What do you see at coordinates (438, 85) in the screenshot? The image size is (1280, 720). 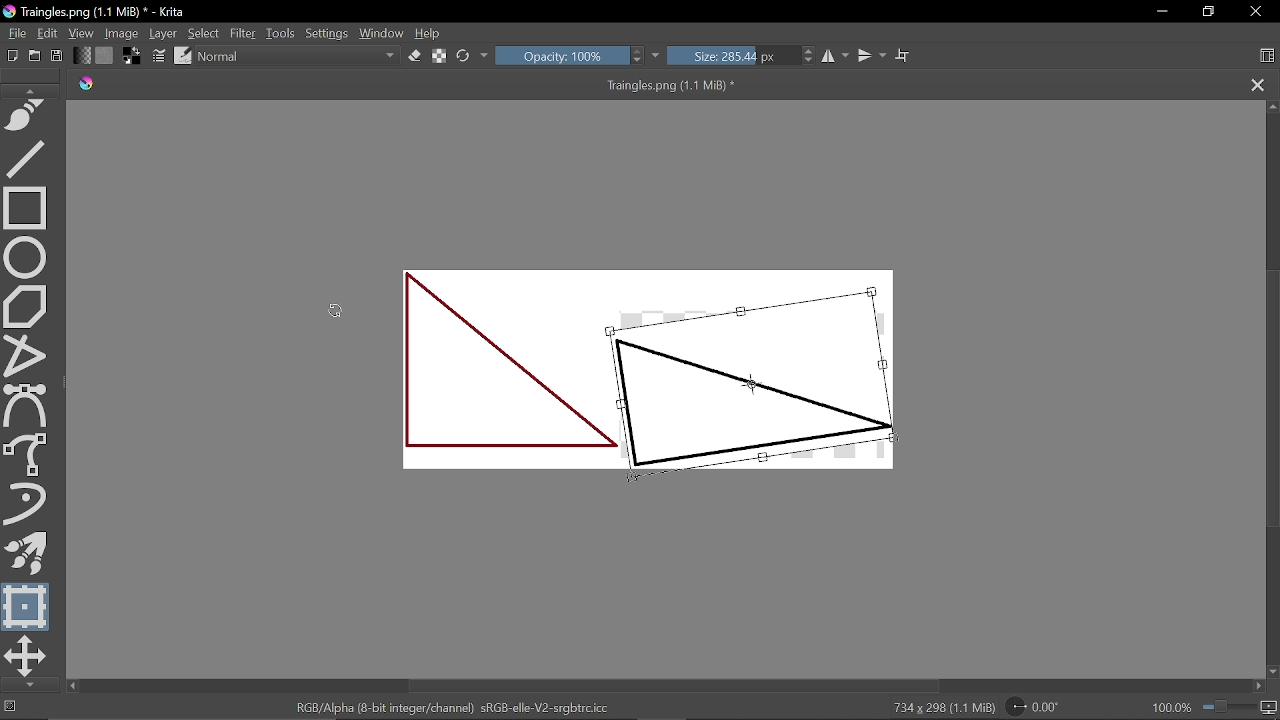 I see `Traingles.png (1.1 MiB) *` at bounding box center [438, 85].